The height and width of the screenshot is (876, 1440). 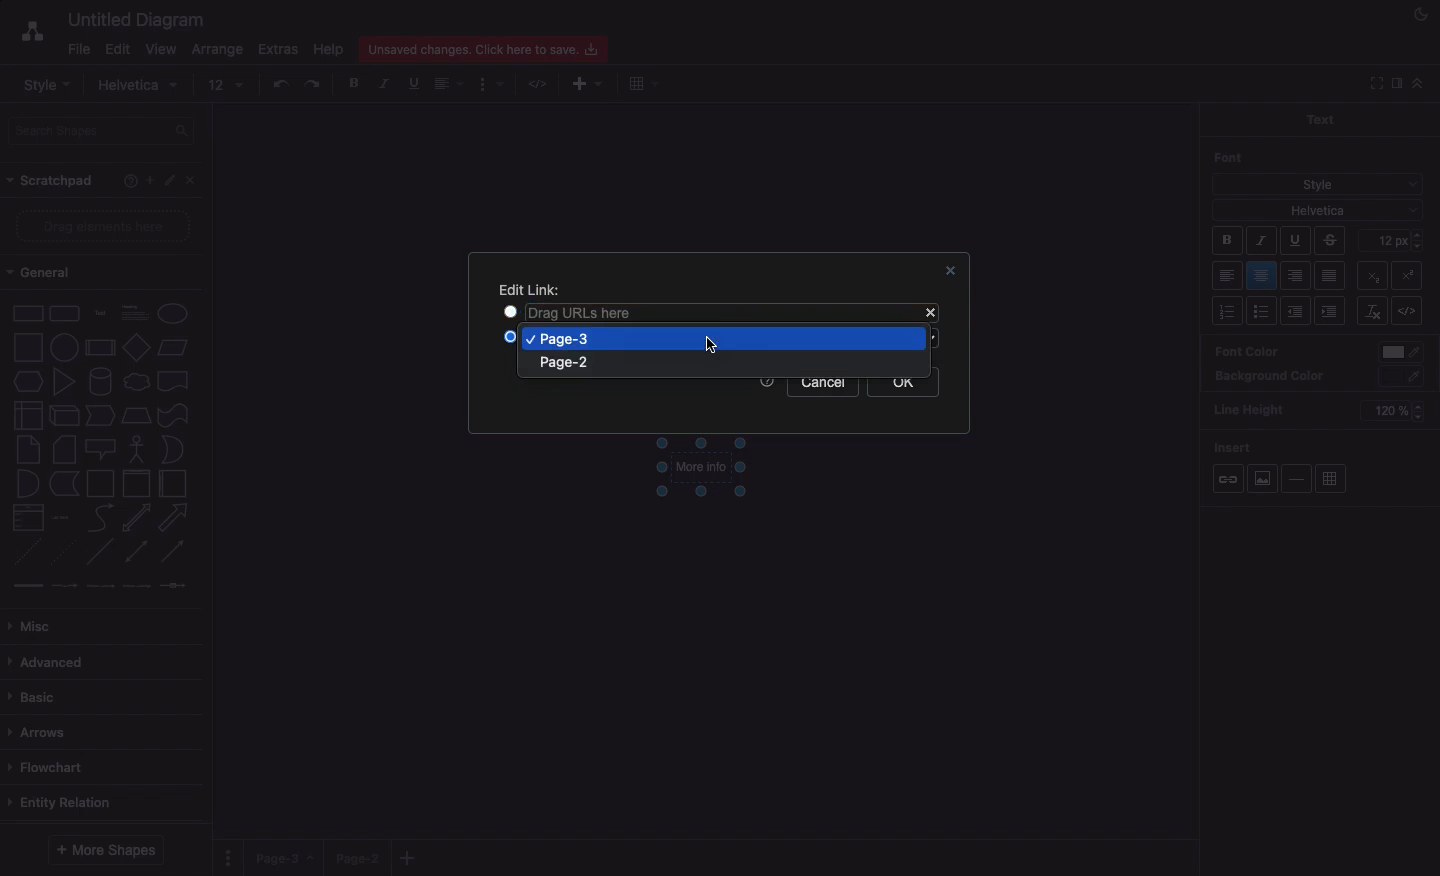 What do you see at coordinates (29, 313) in the screenshot?
I see `rectangle` at bounding box center [29, 313].